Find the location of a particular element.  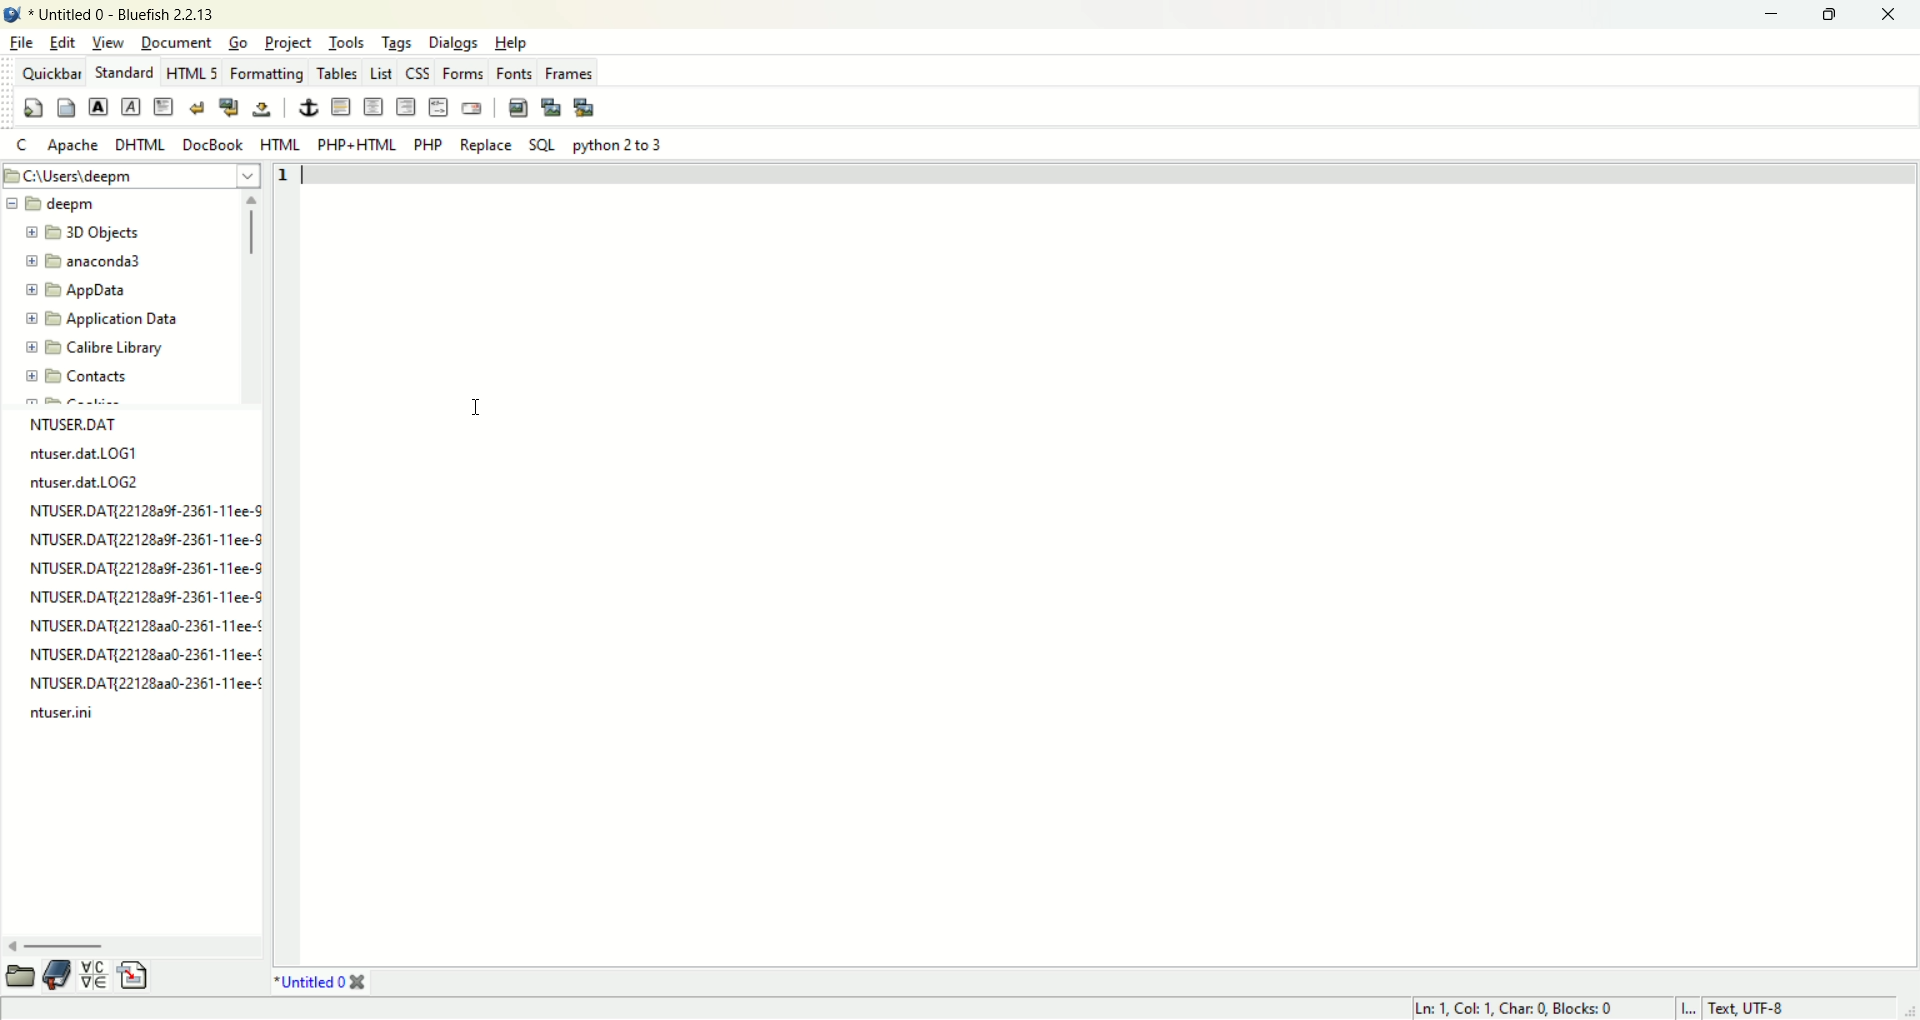

DocBook is located at coordinates (214, 146).